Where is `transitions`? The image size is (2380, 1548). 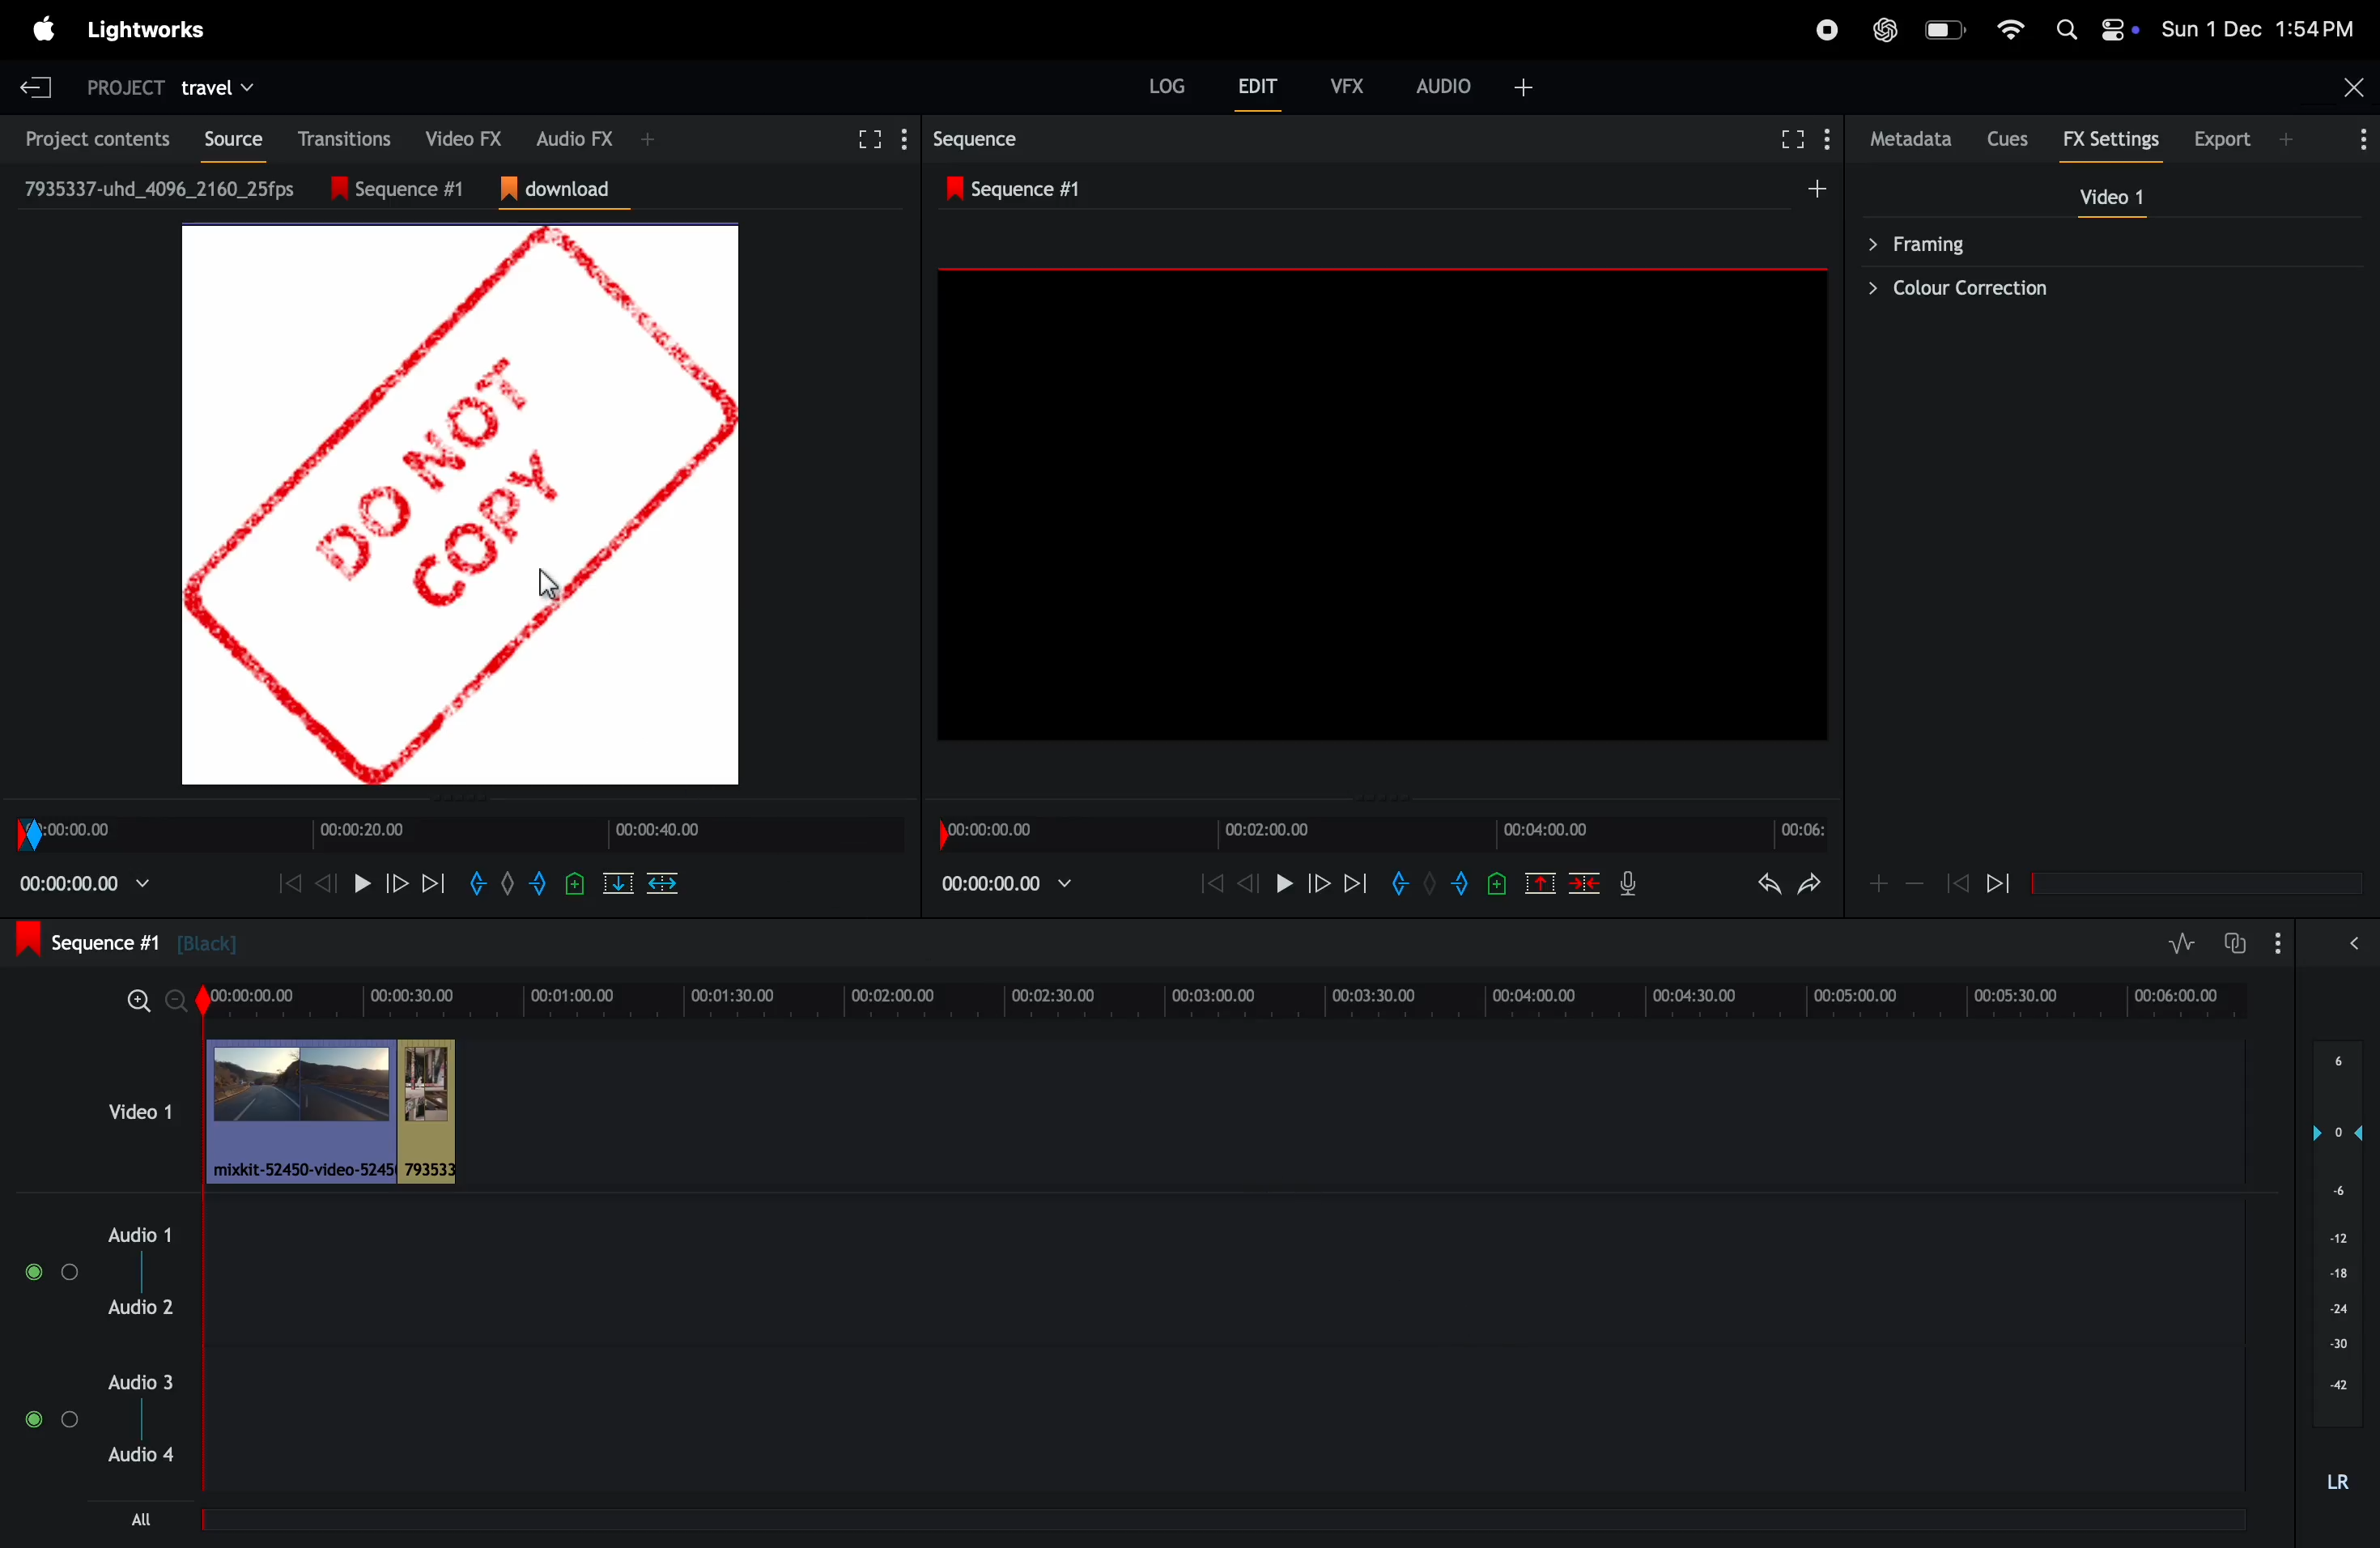 transitions is located at coordinates (338, 138).